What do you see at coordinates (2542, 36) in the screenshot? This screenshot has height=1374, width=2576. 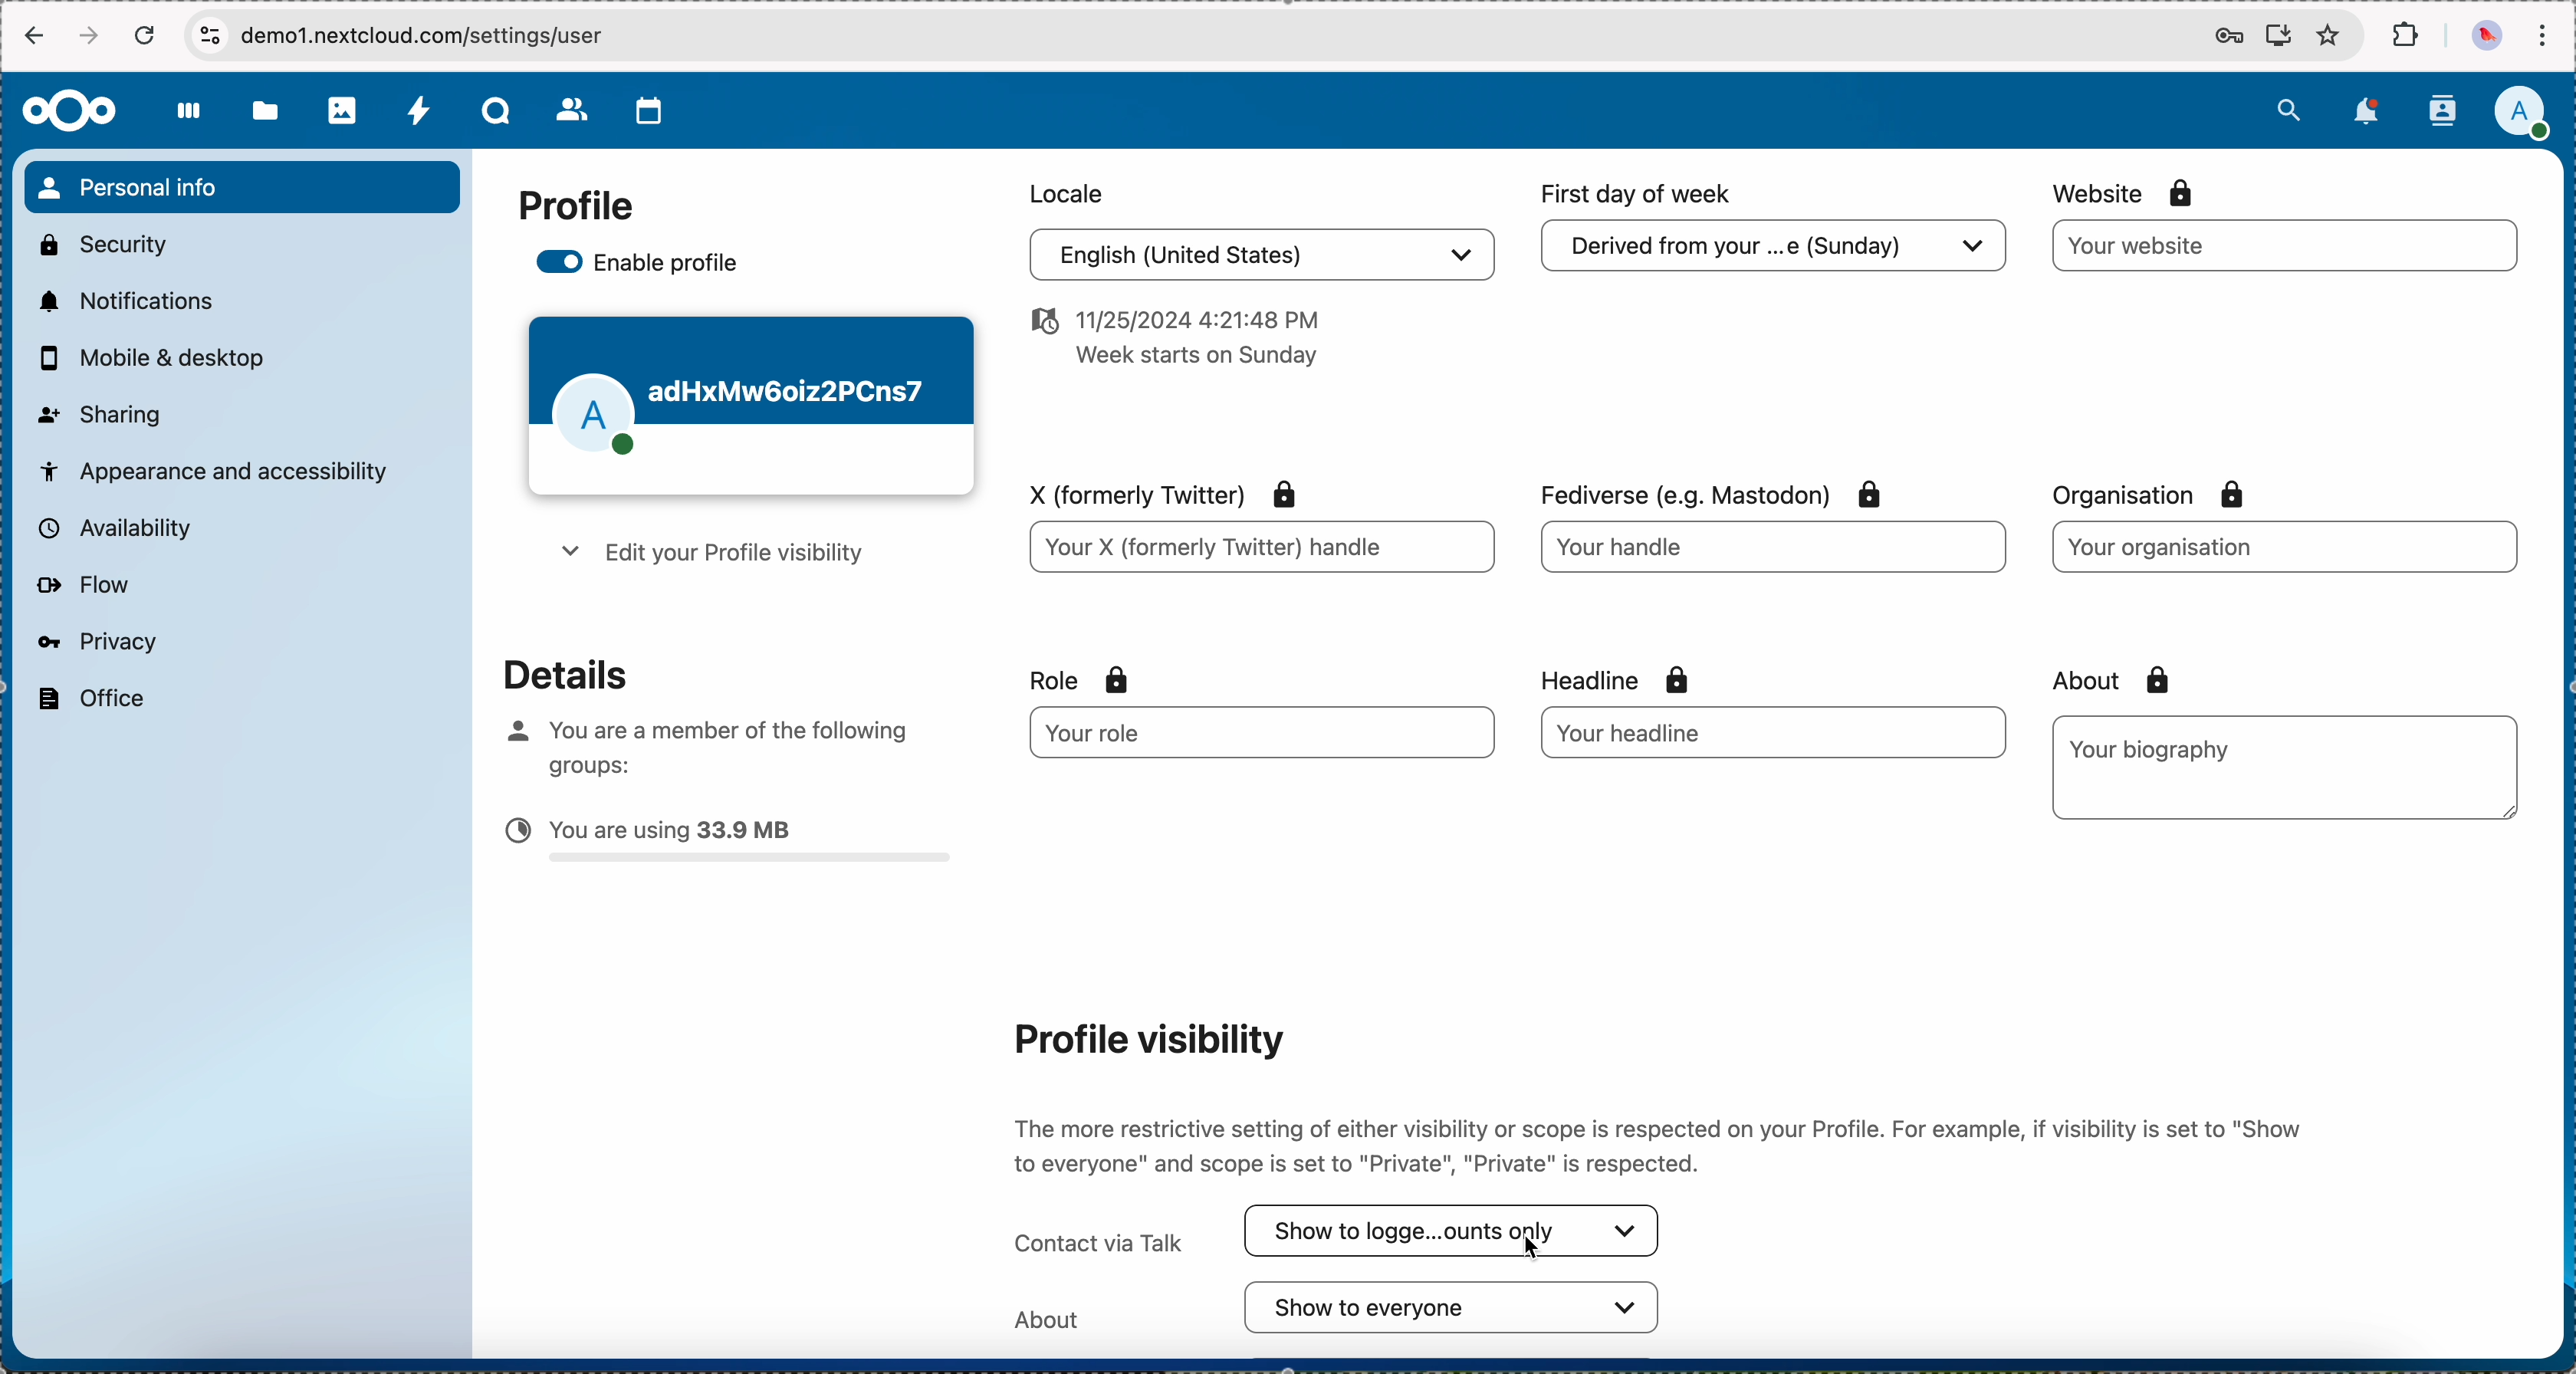 I see `customize and control Google Chrome` at bounding box center [2542, 36].